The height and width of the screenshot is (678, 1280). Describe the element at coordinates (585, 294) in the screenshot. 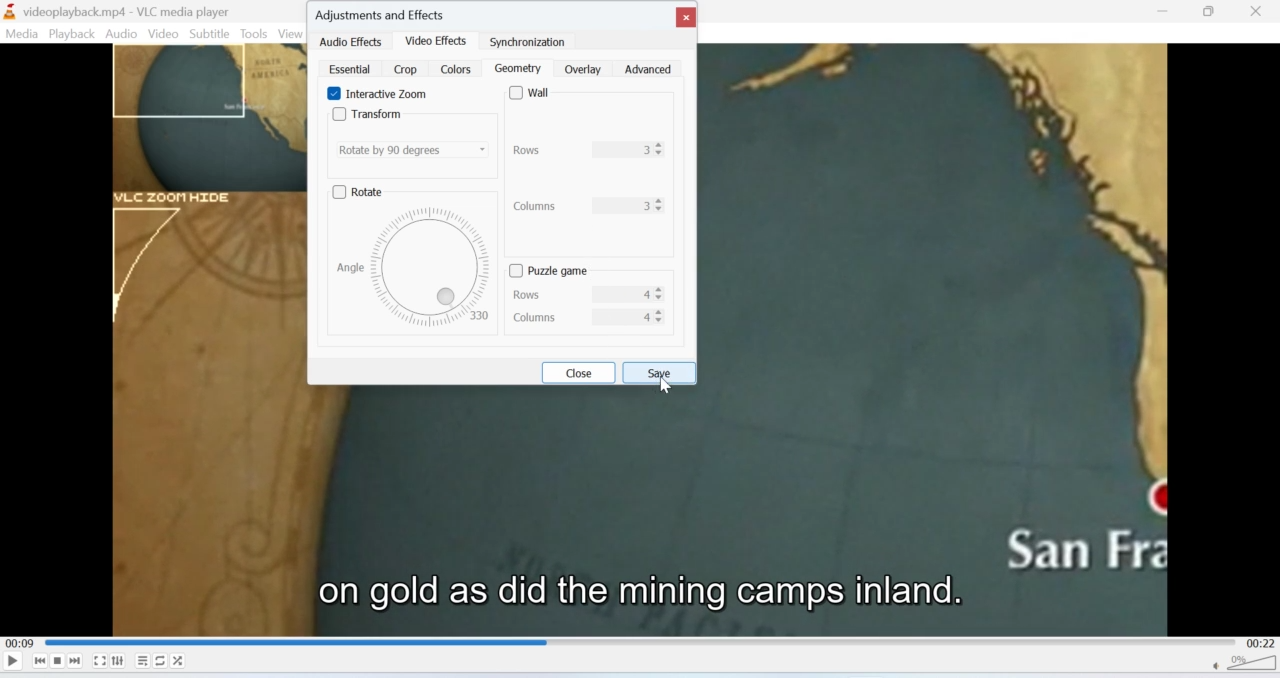

I see `rows    4` at that location.